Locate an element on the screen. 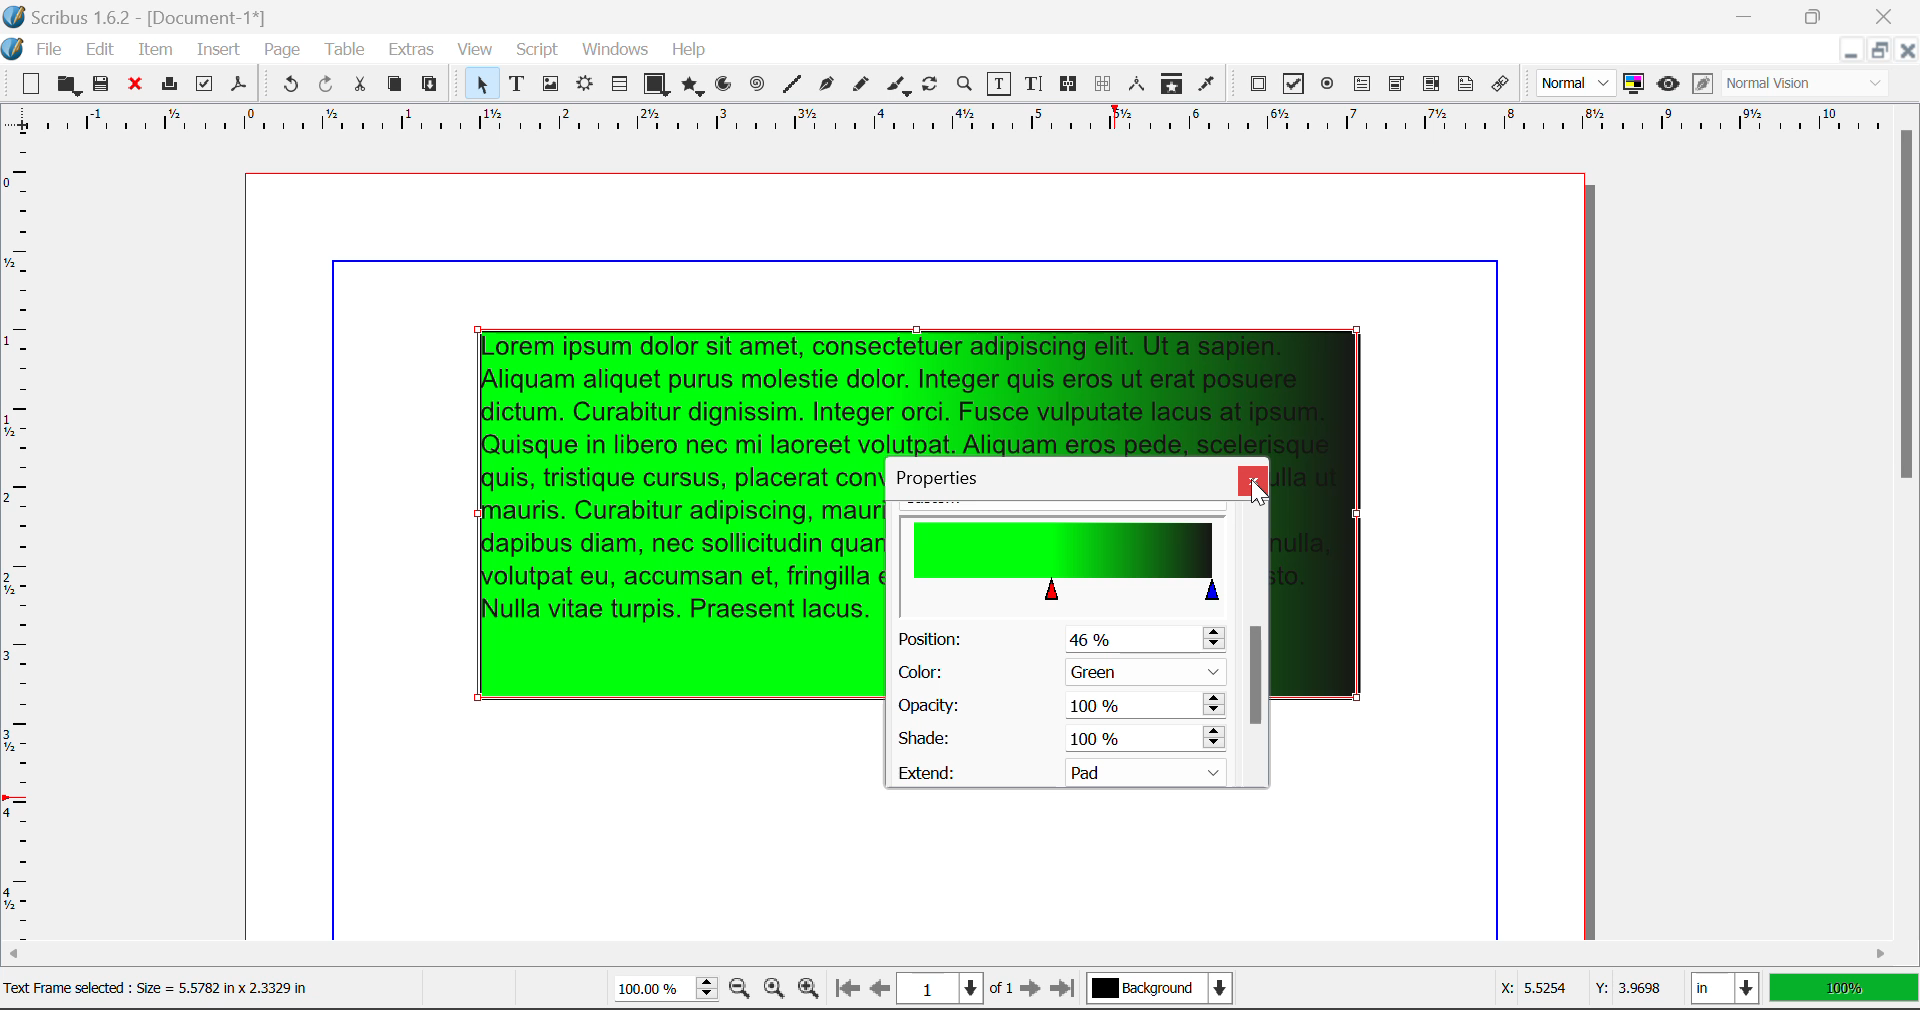 The image size is (1920, 1010). Edit Text with Story Editor is located at coordinates (1037, 84).